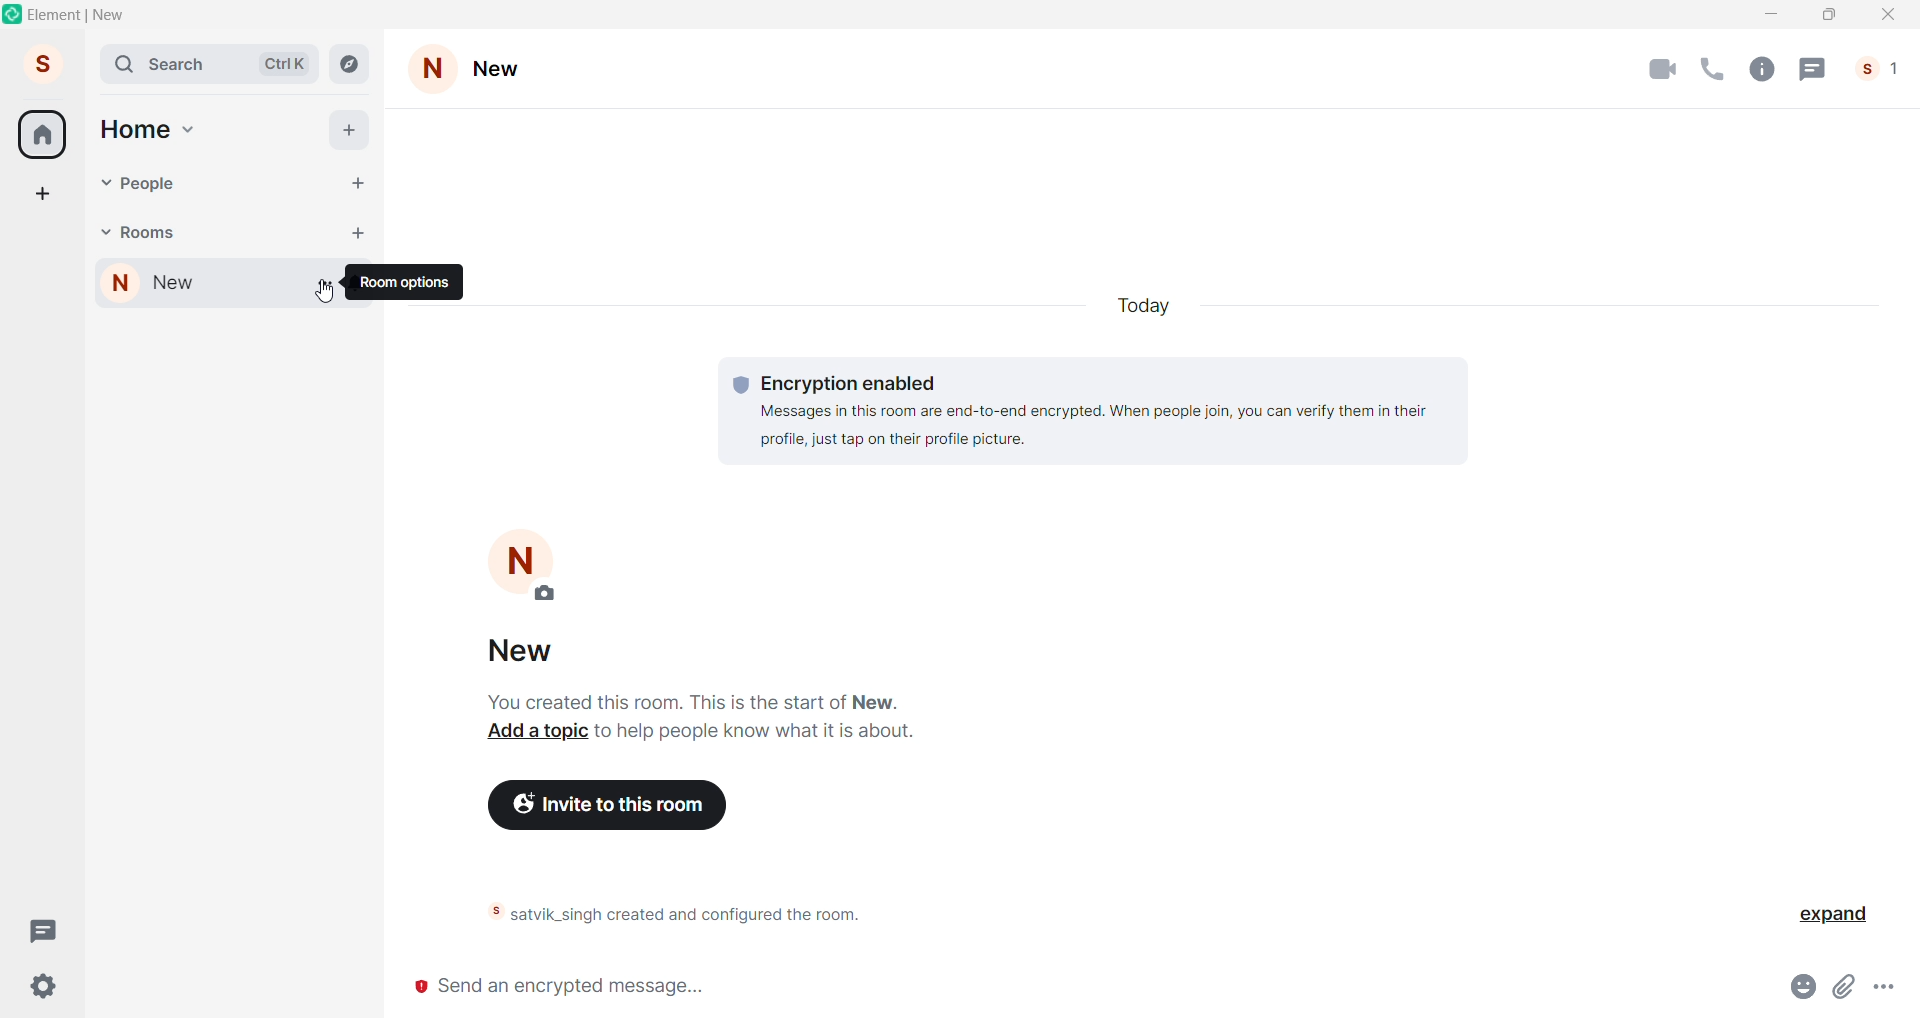 This screenshot has width=1920, height=1018. I want to click on Room Options, so click(410, 282).